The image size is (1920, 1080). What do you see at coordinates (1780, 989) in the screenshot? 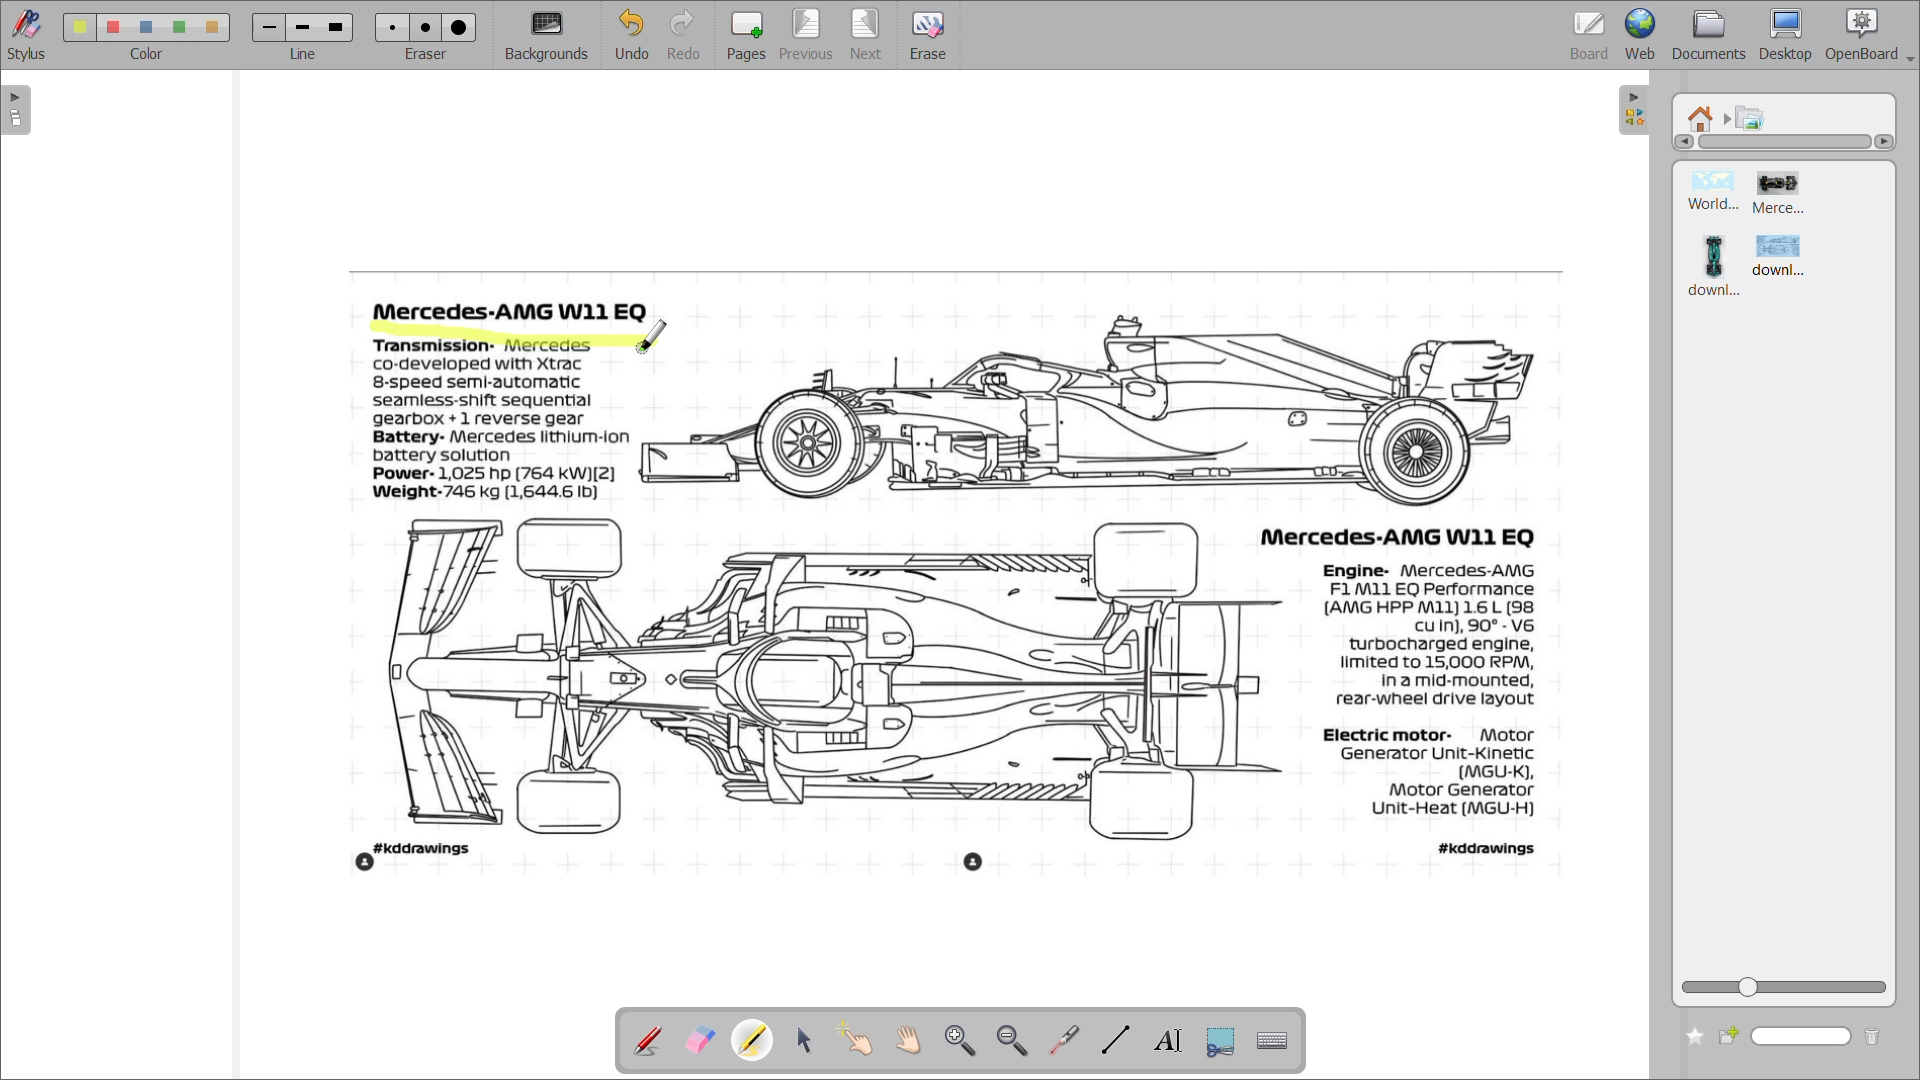
I see `zoom slider` at bounding box center [1780, 989].